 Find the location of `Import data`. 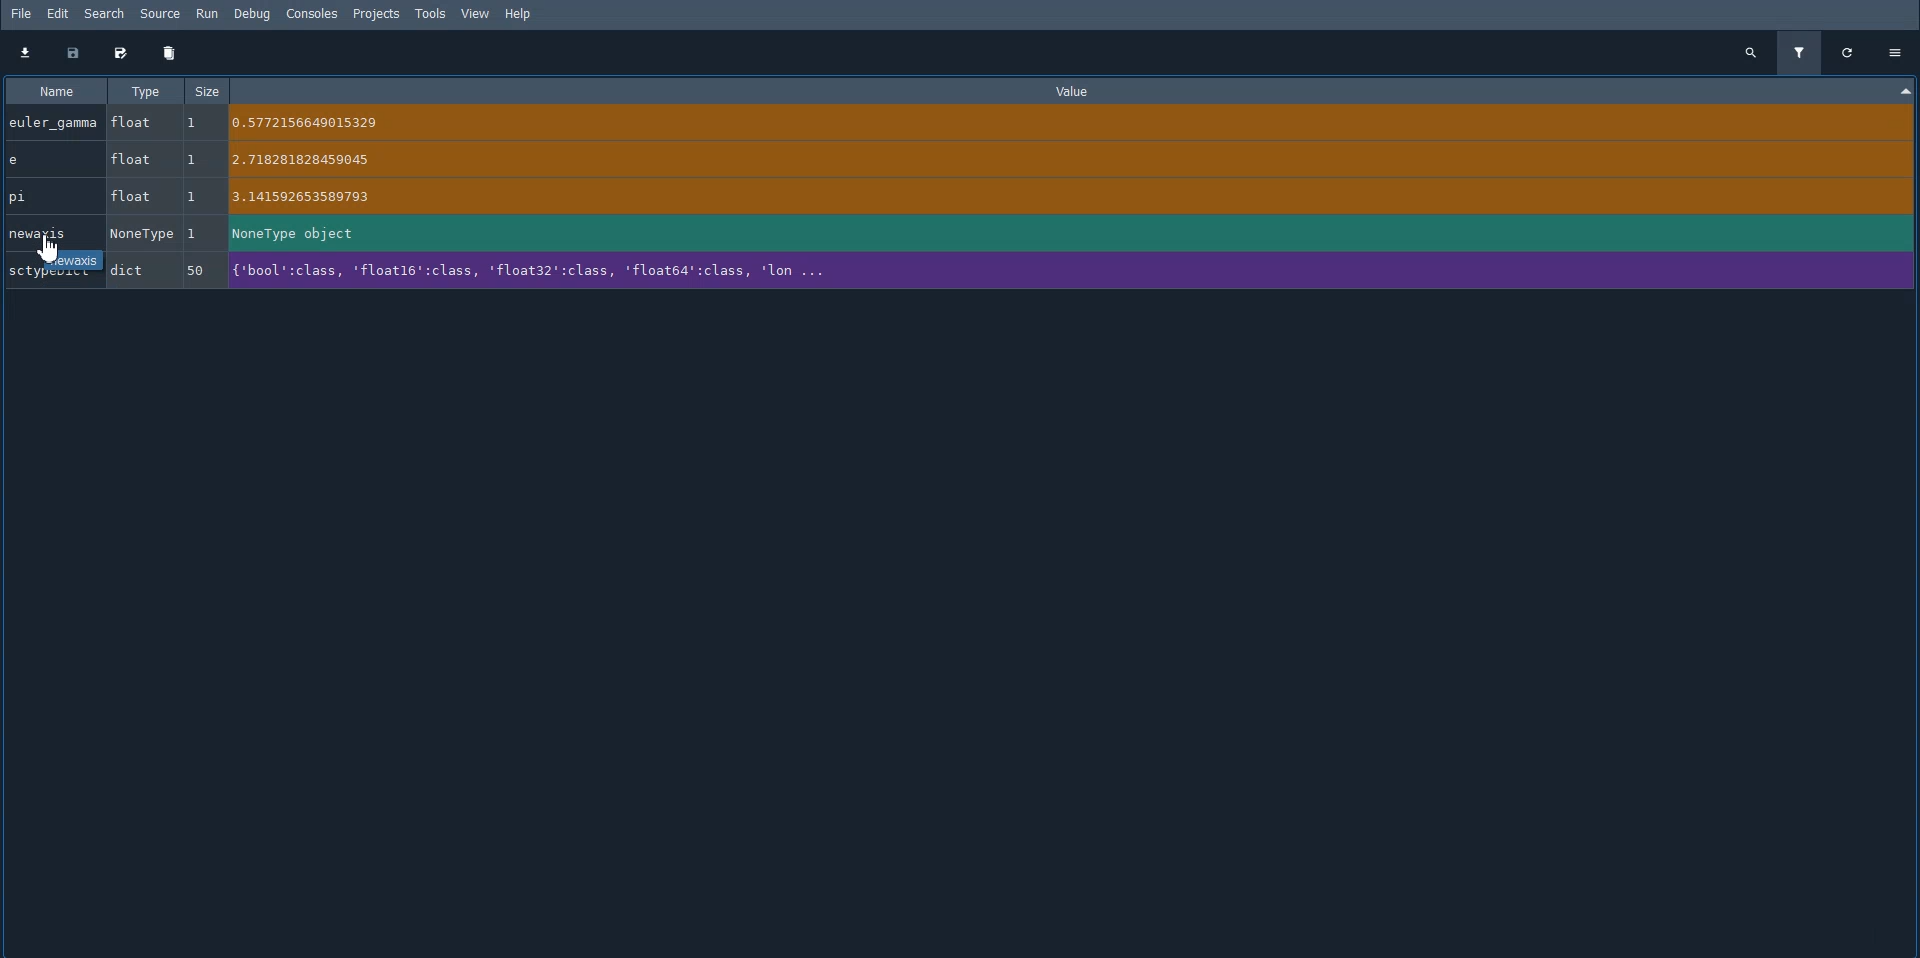

Import data is located at coordinates (26, 53).